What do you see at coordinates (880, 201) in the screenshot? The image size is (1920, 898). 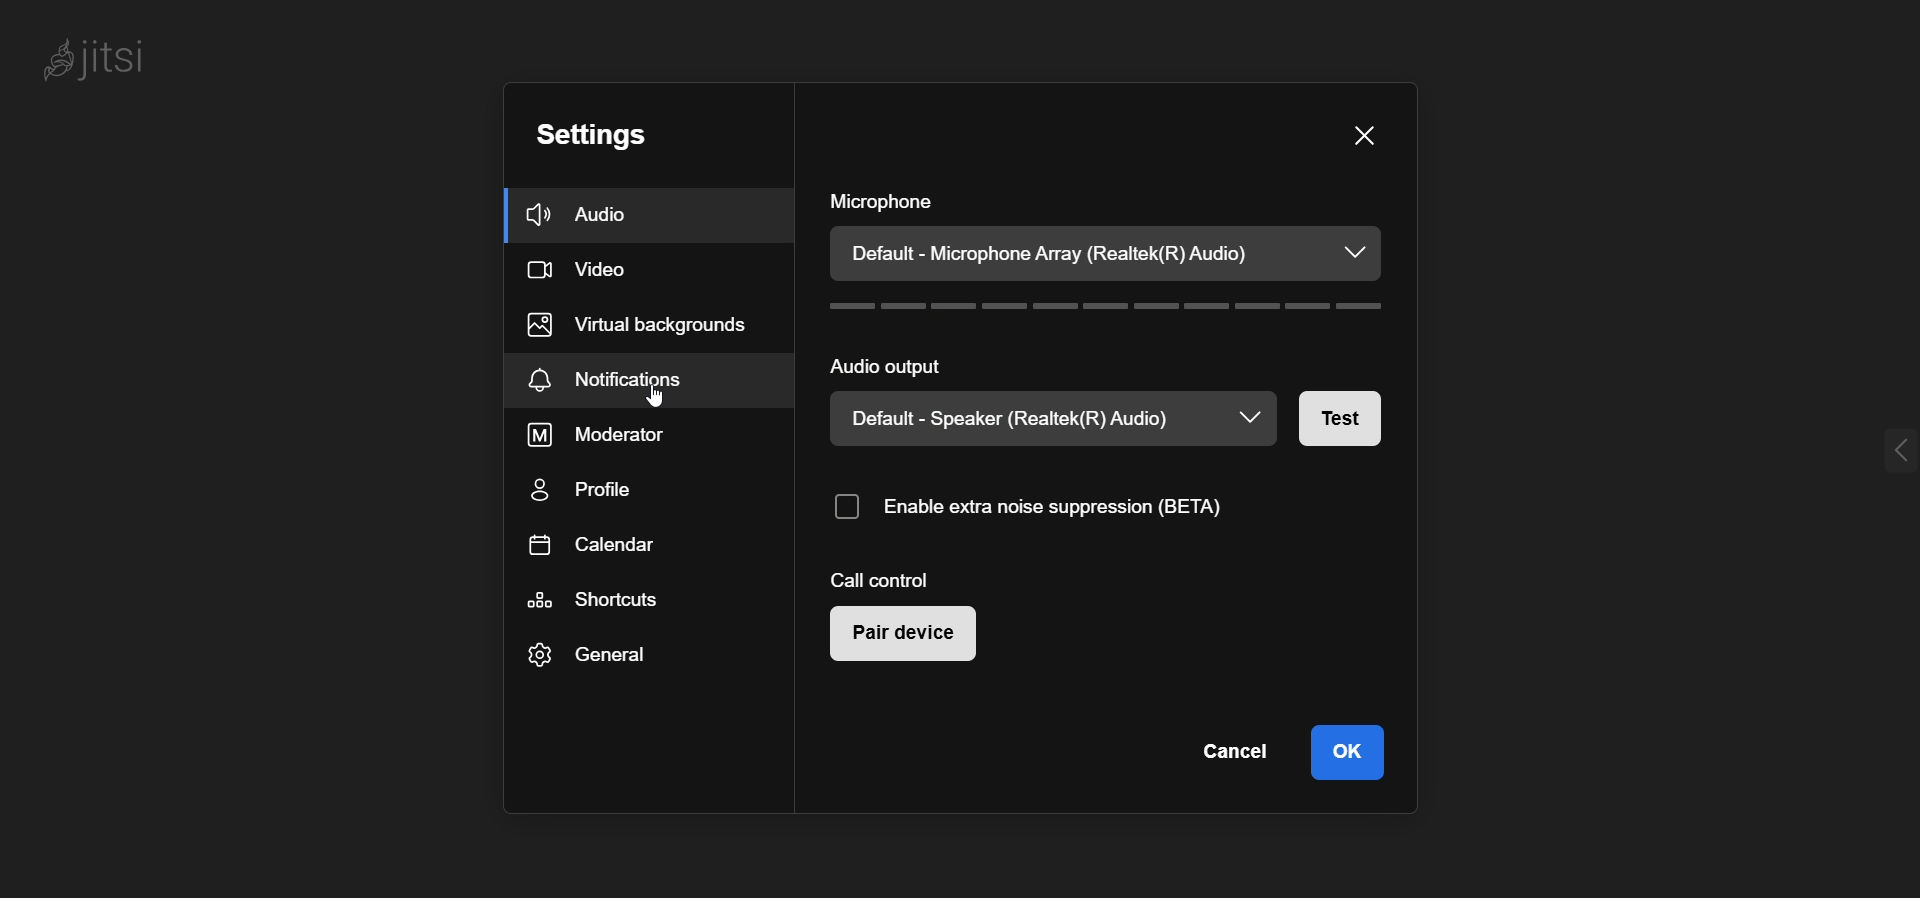 I see `microphone` at bounding box center [880, 201].